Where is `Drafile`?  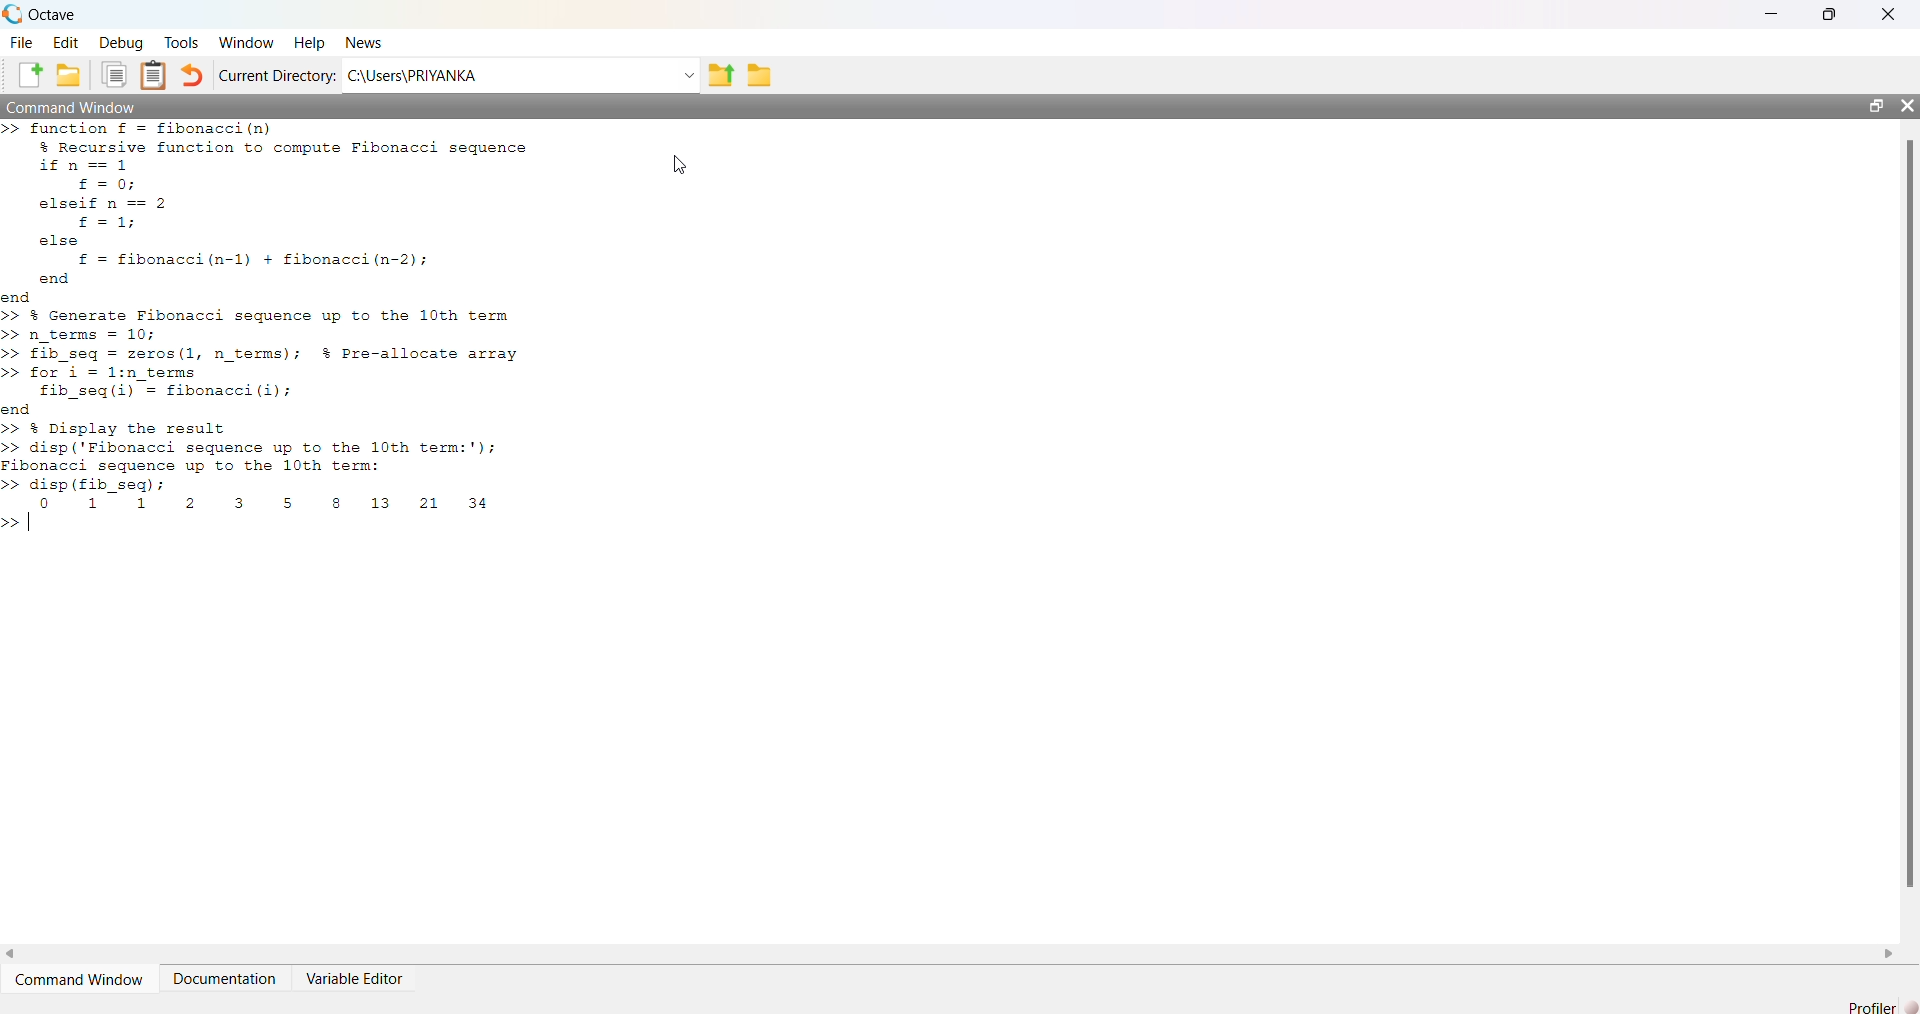
Drafile is located at coordinates (1863, 1005).